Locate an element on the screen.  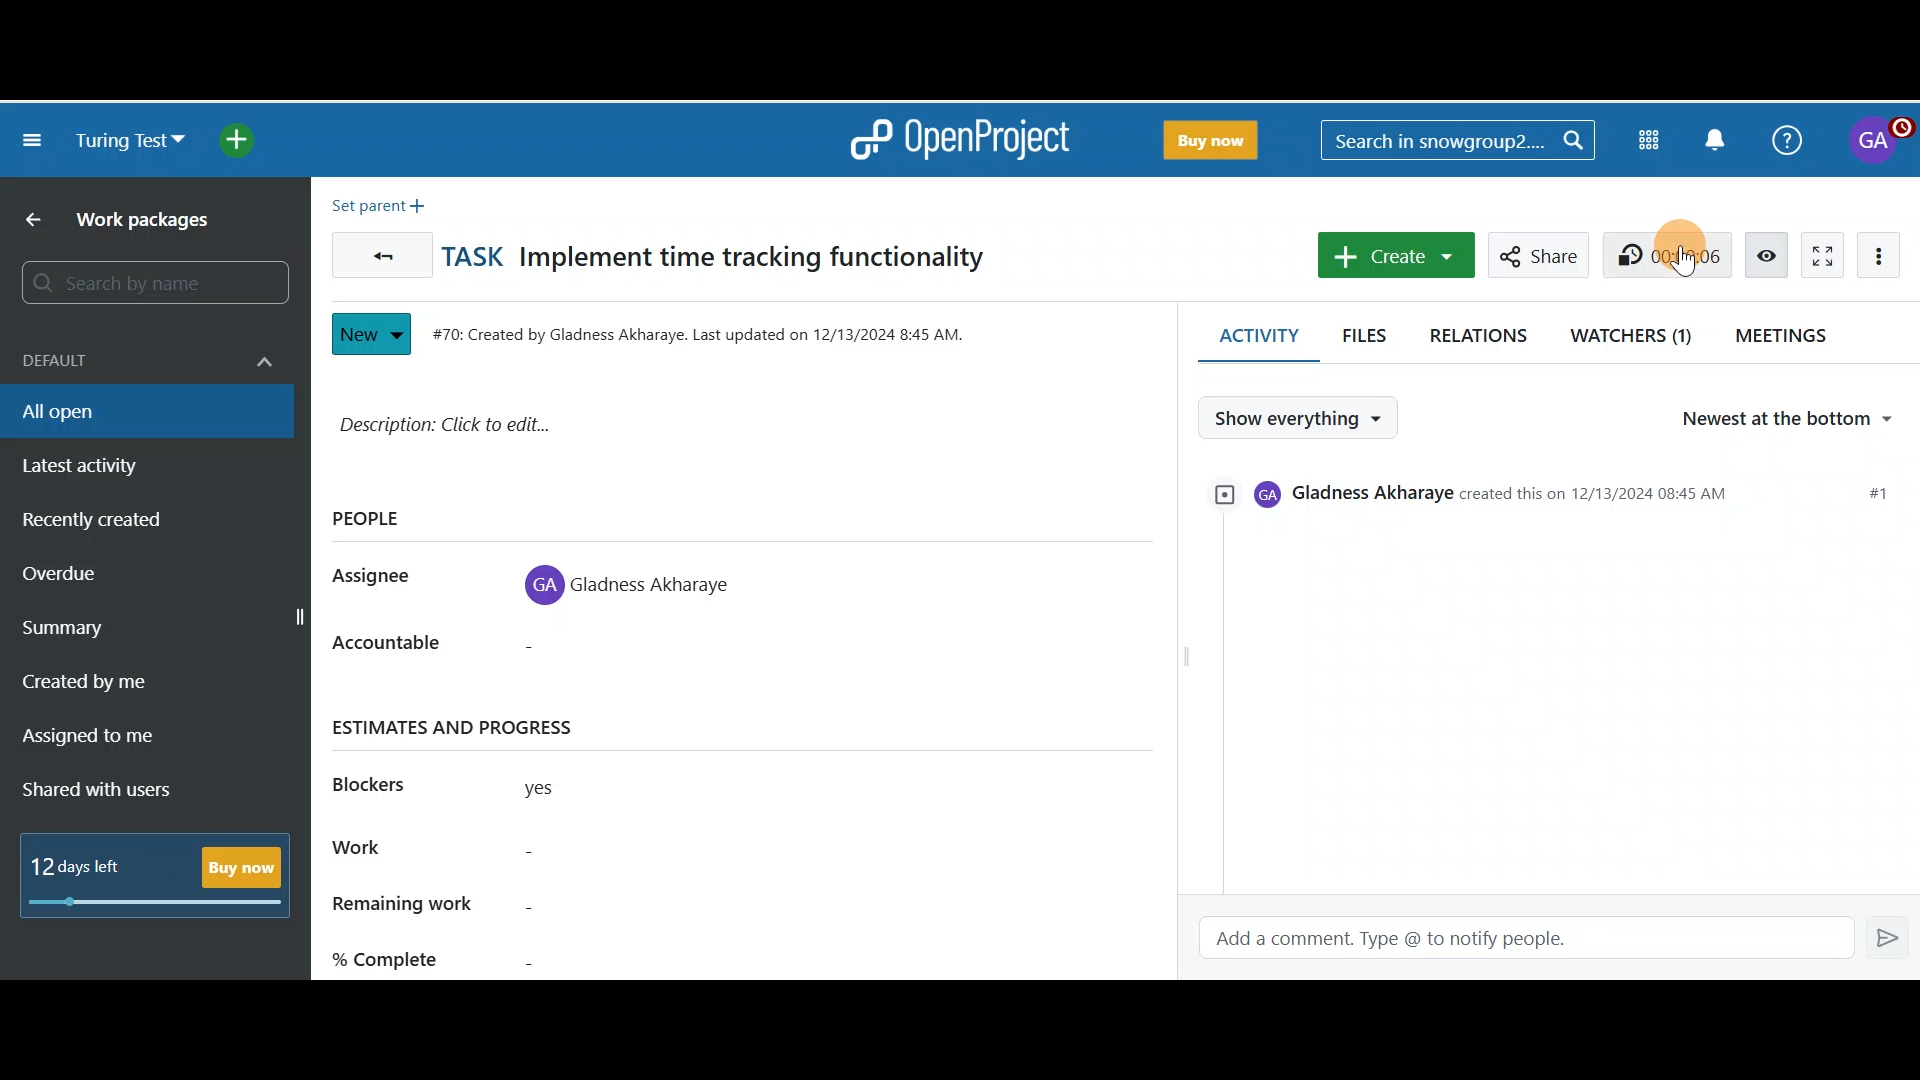
% complete is located at coordinates (533, 955).